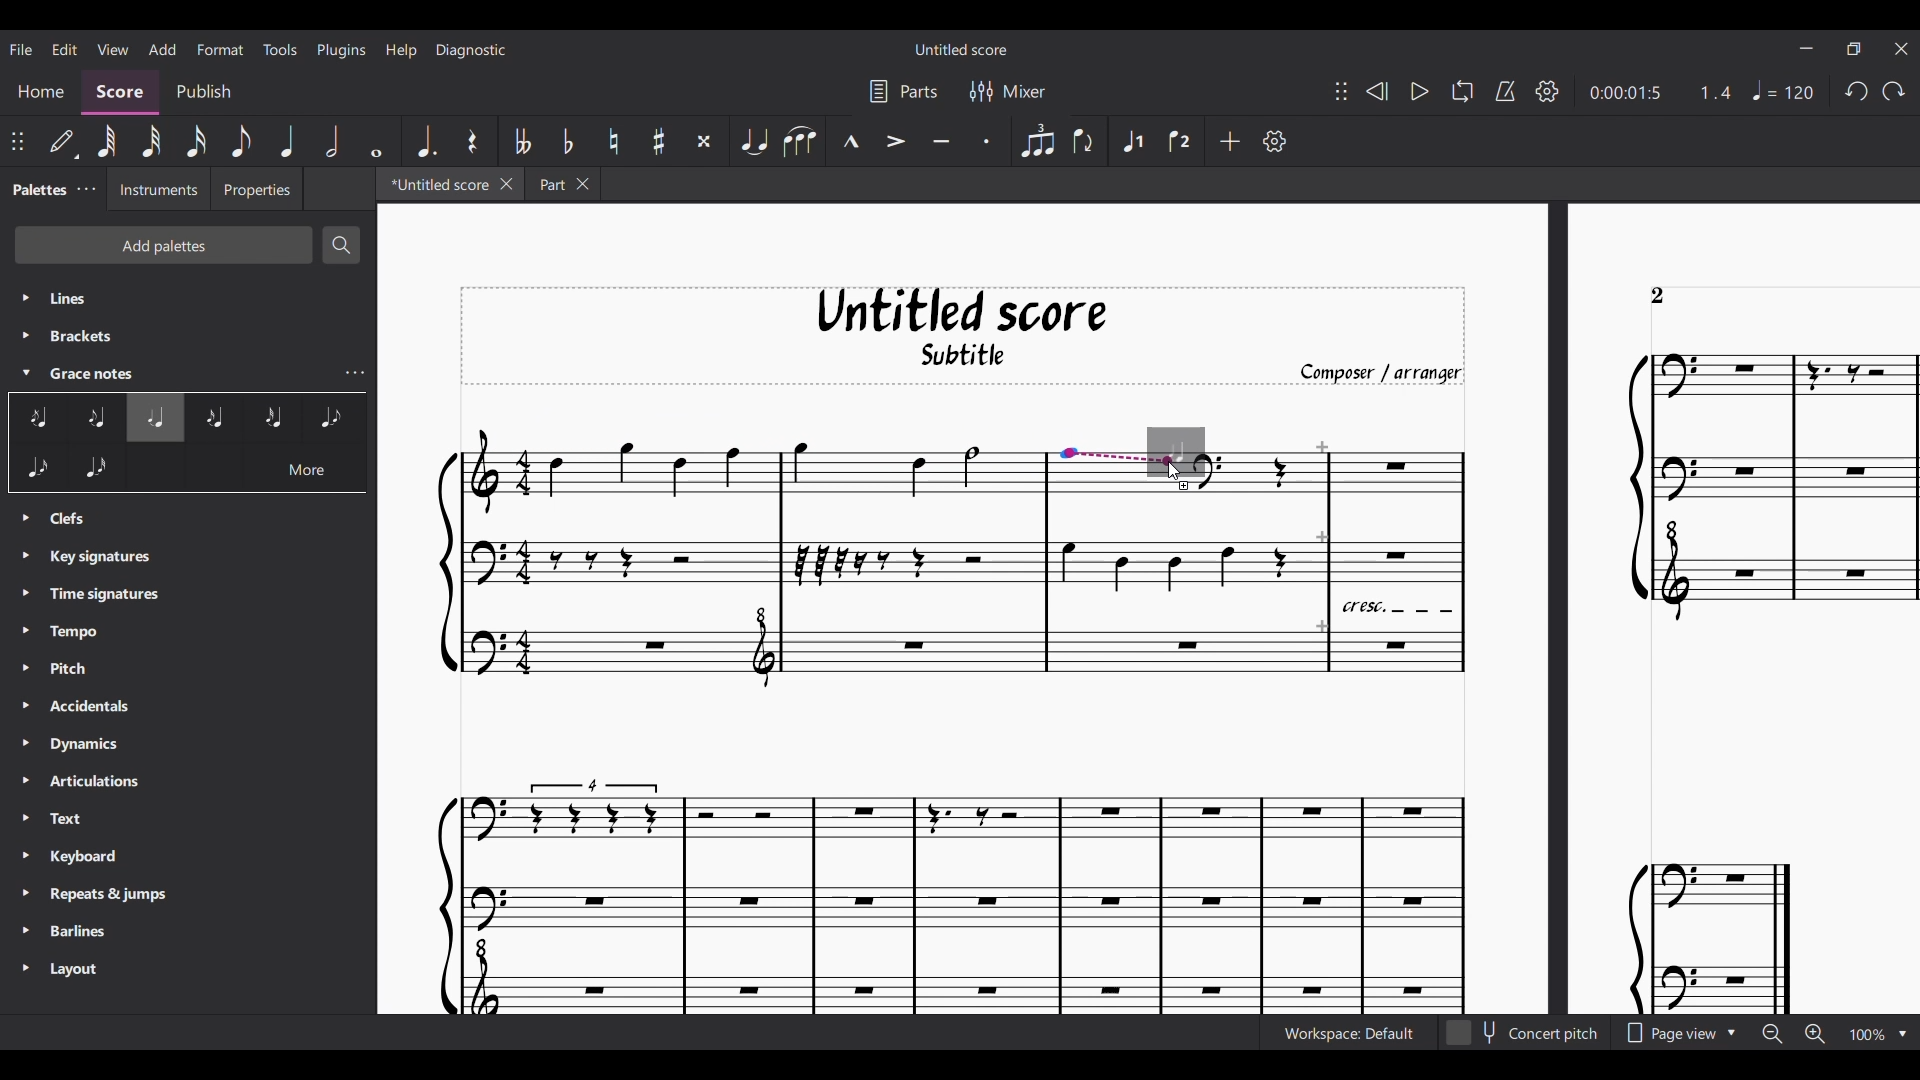 Image resolution: width=1920 pixels, height=1080 pixels. Describe the element at coordinates (1084, 141) in the screenshot. I see `Flip direction` at that location.